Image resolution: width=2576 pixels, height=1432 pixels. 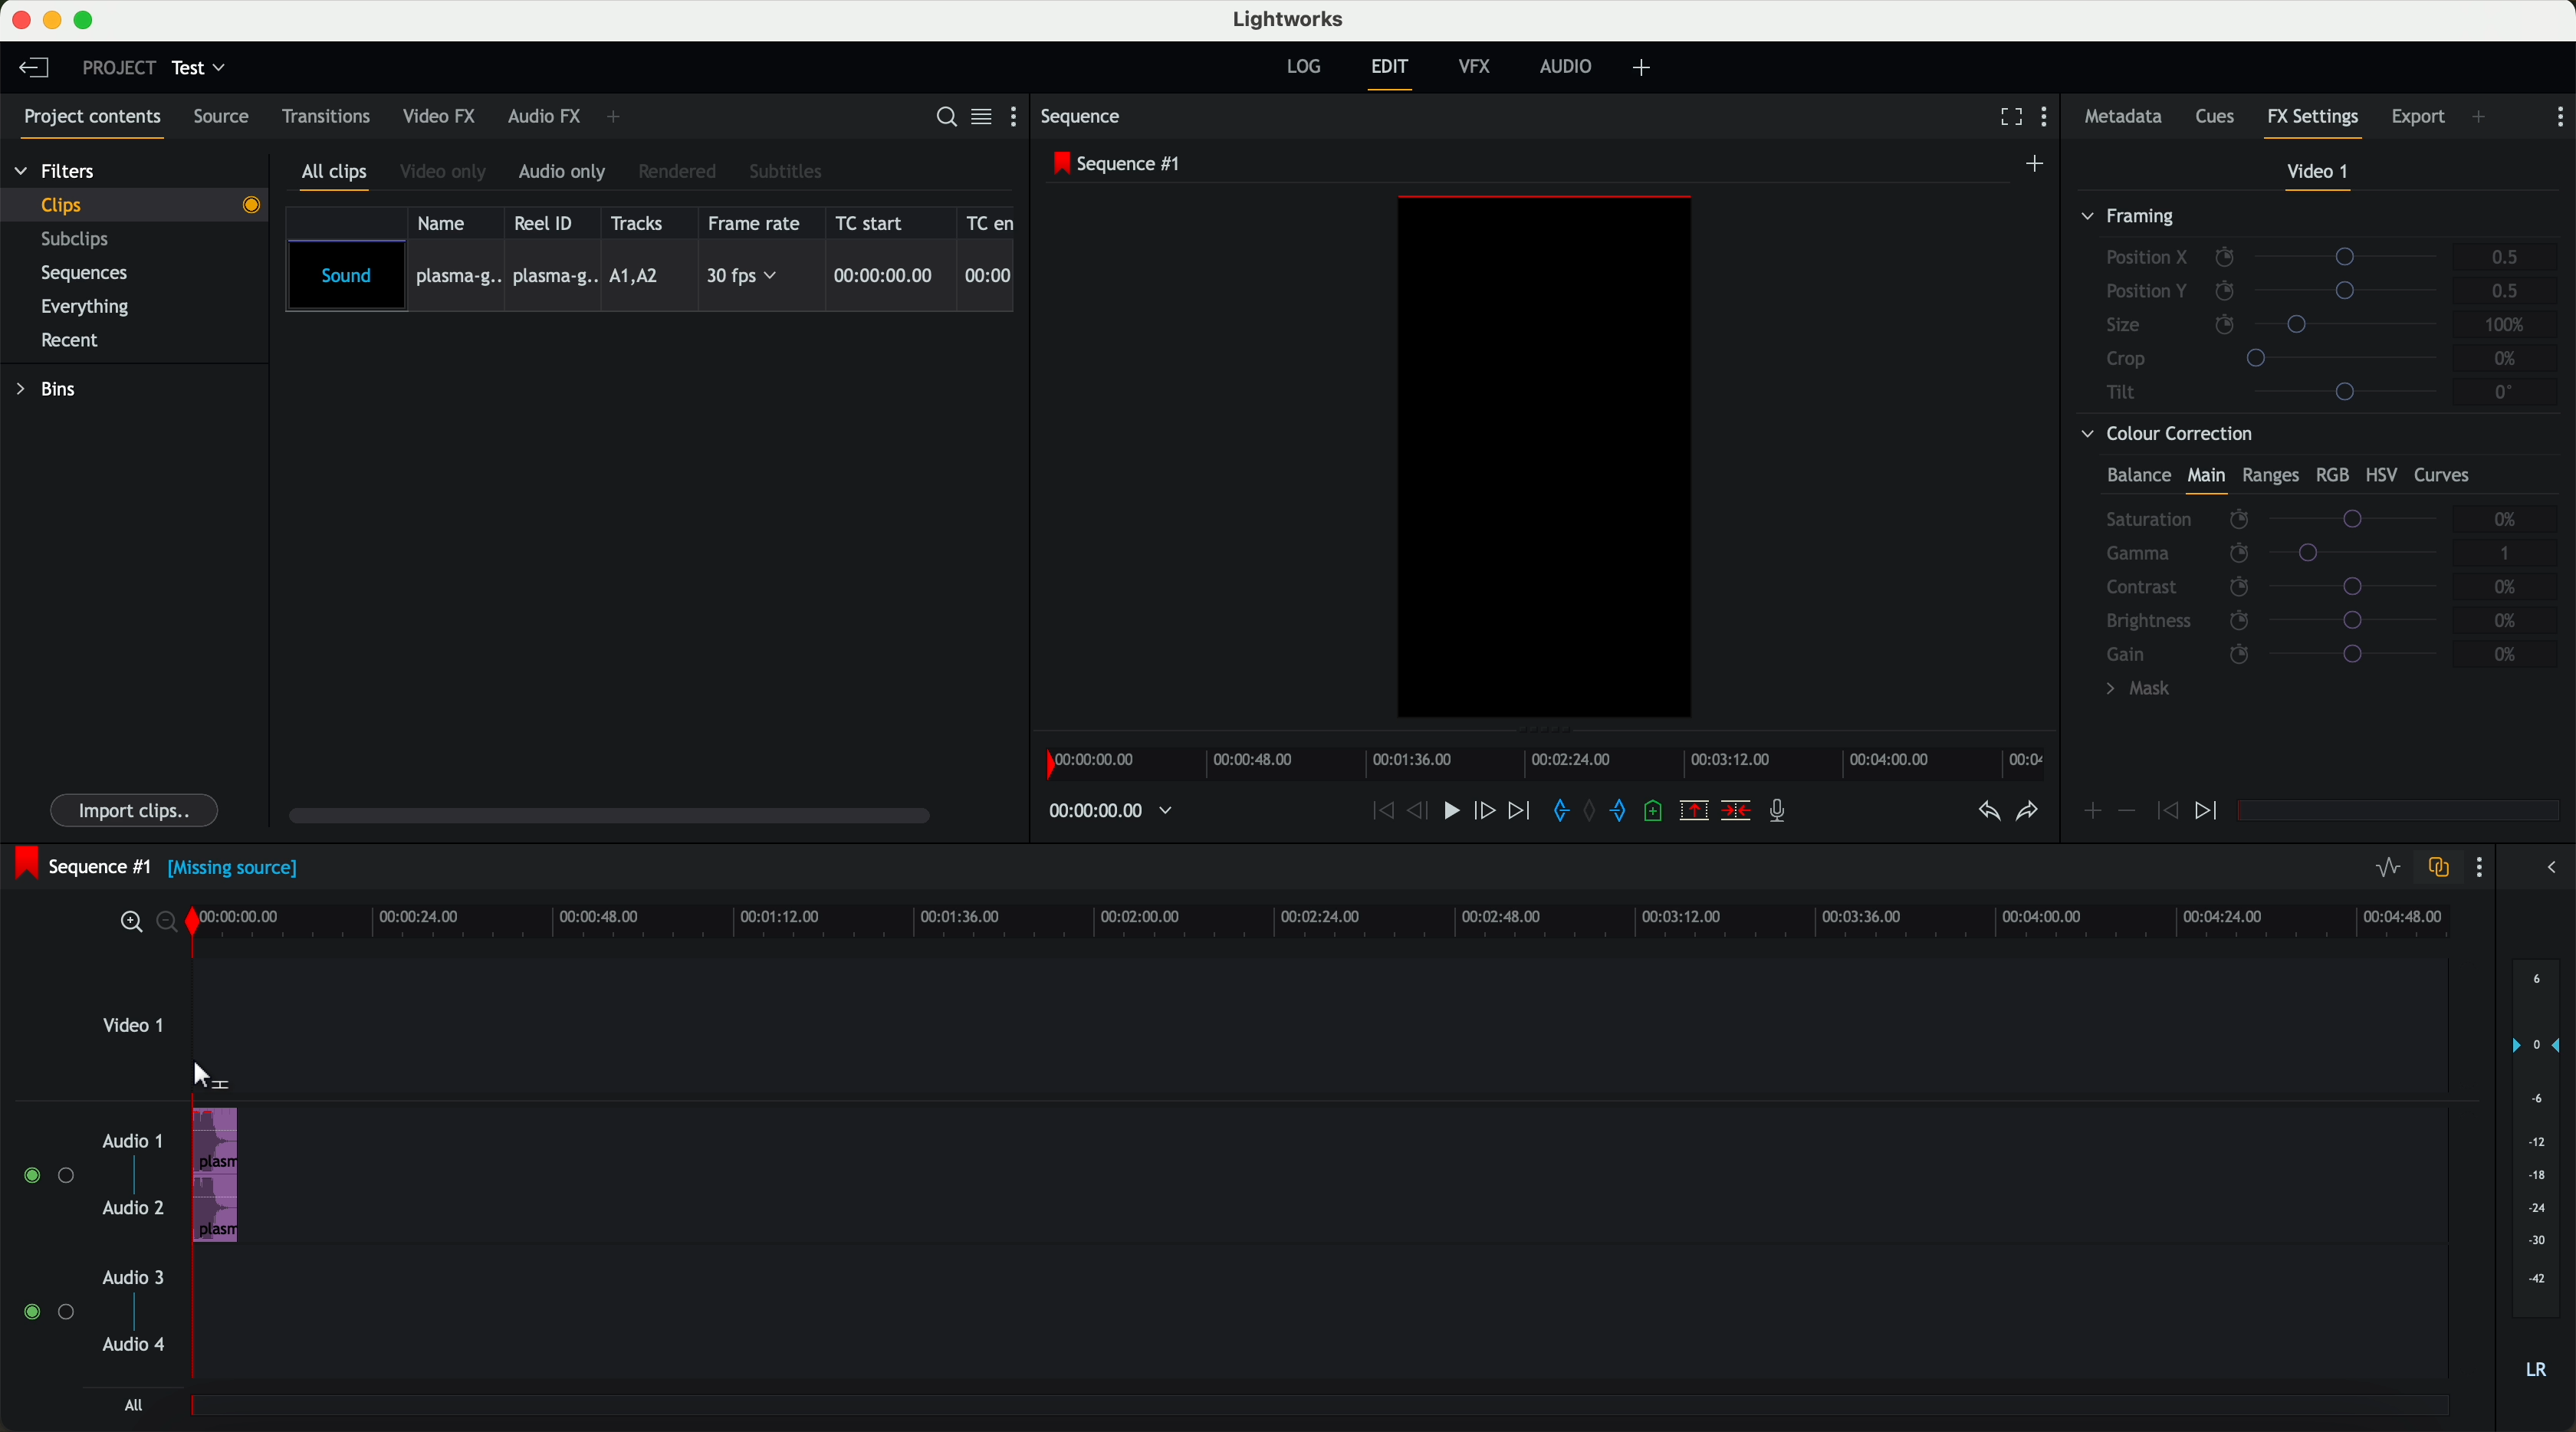 What do you see at coordinates (1562, 812) in the screenshot?
I see `add in mark` at bounding box center [1562, 812].